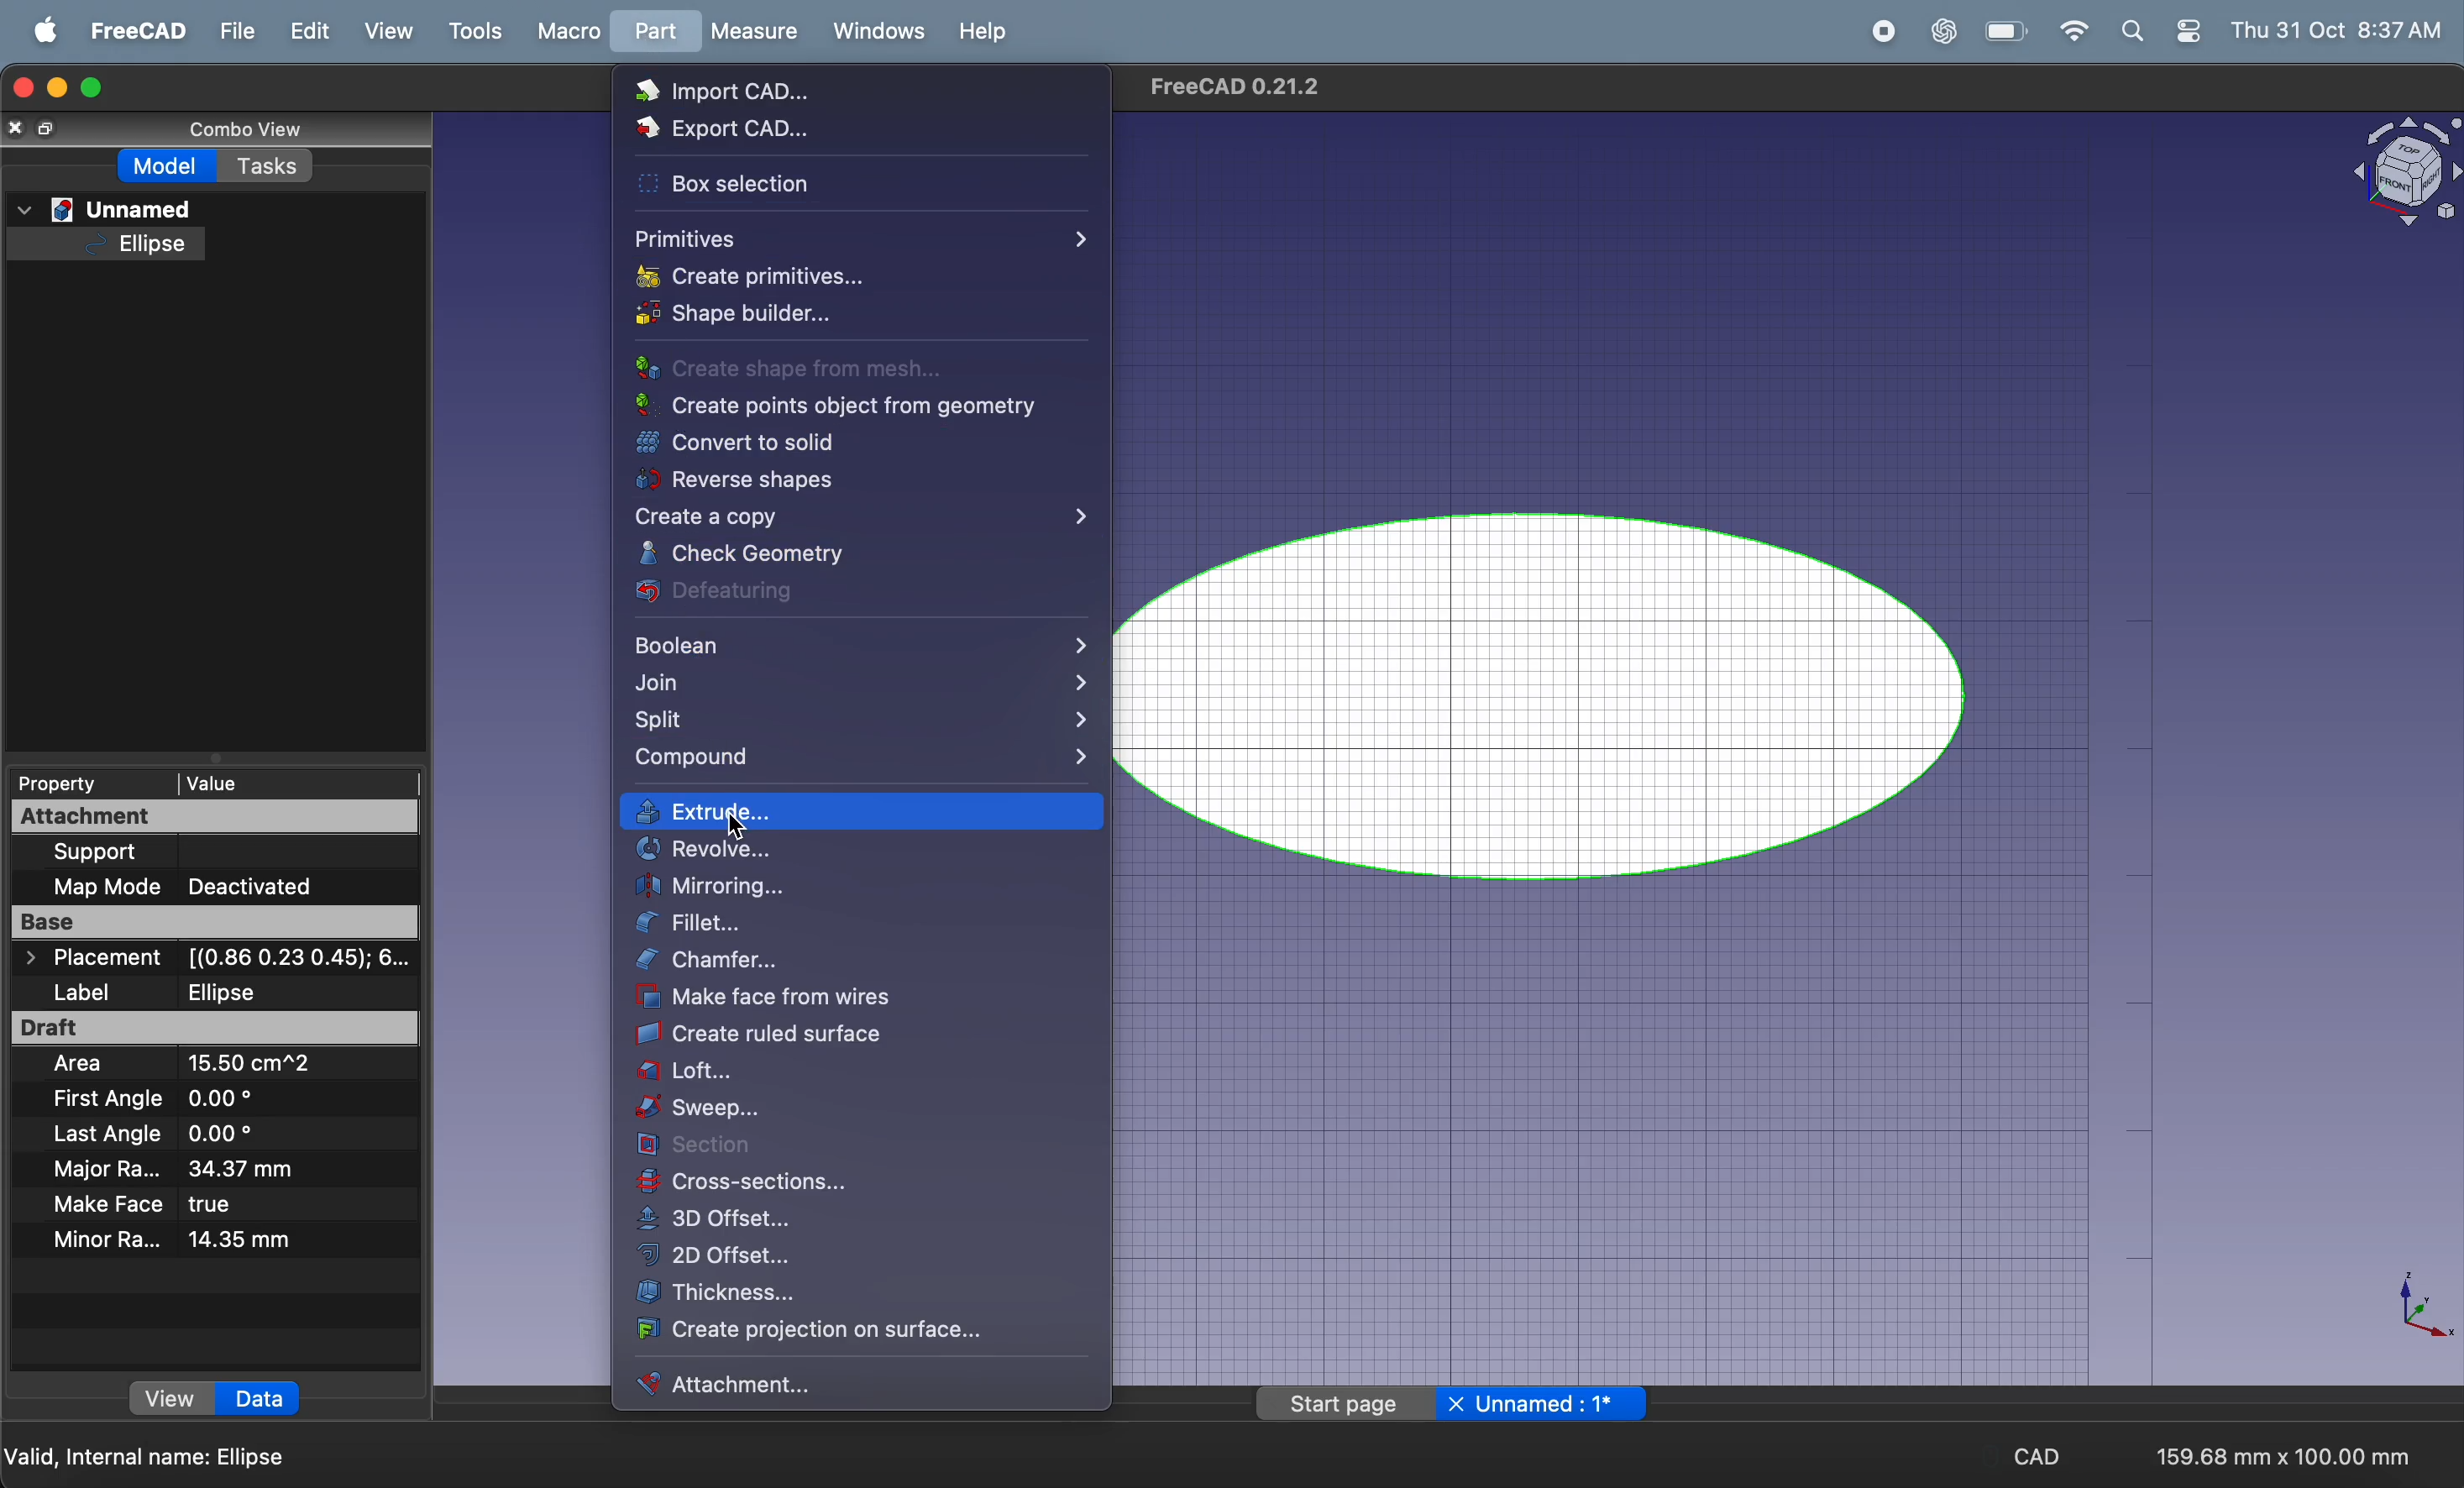  Describe the element at coordinates (860, 758) in the screenshot. I see `compound` at that location.